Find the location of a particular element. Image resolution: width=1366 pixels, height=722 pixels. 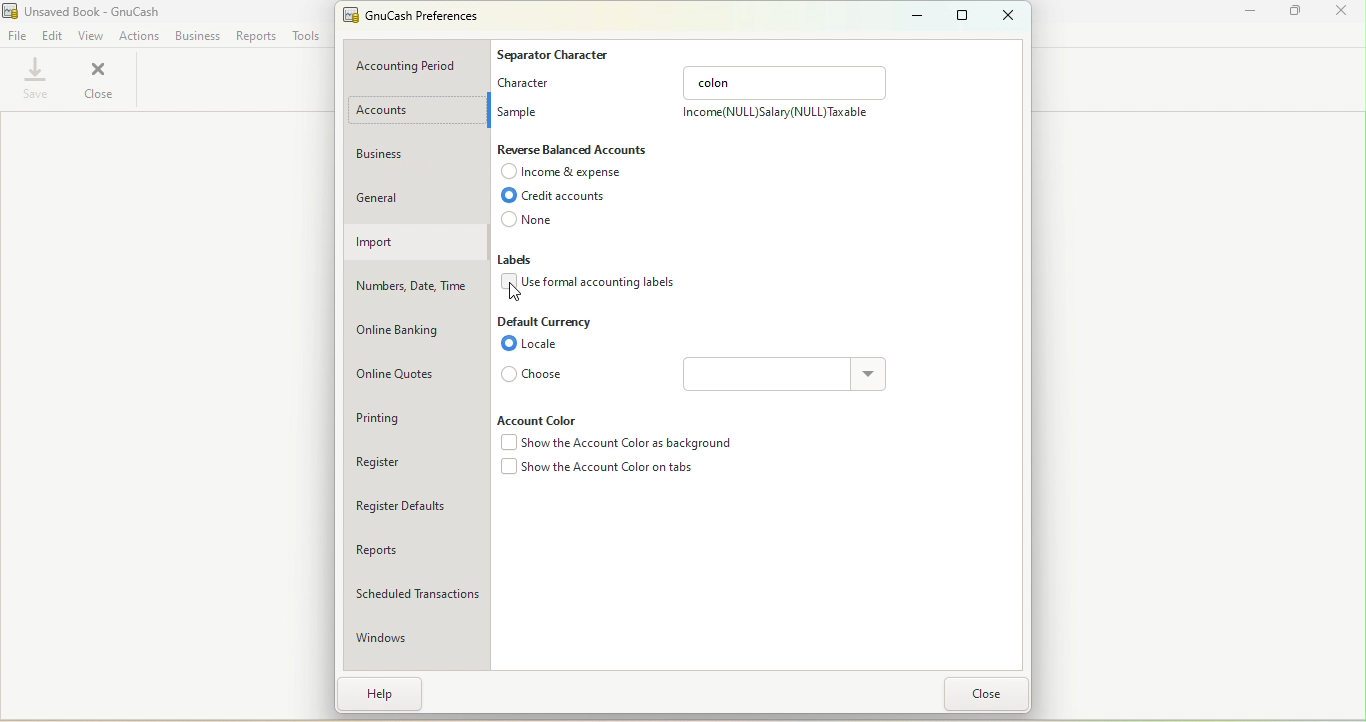

Close is located at coordinates (1009, 15).